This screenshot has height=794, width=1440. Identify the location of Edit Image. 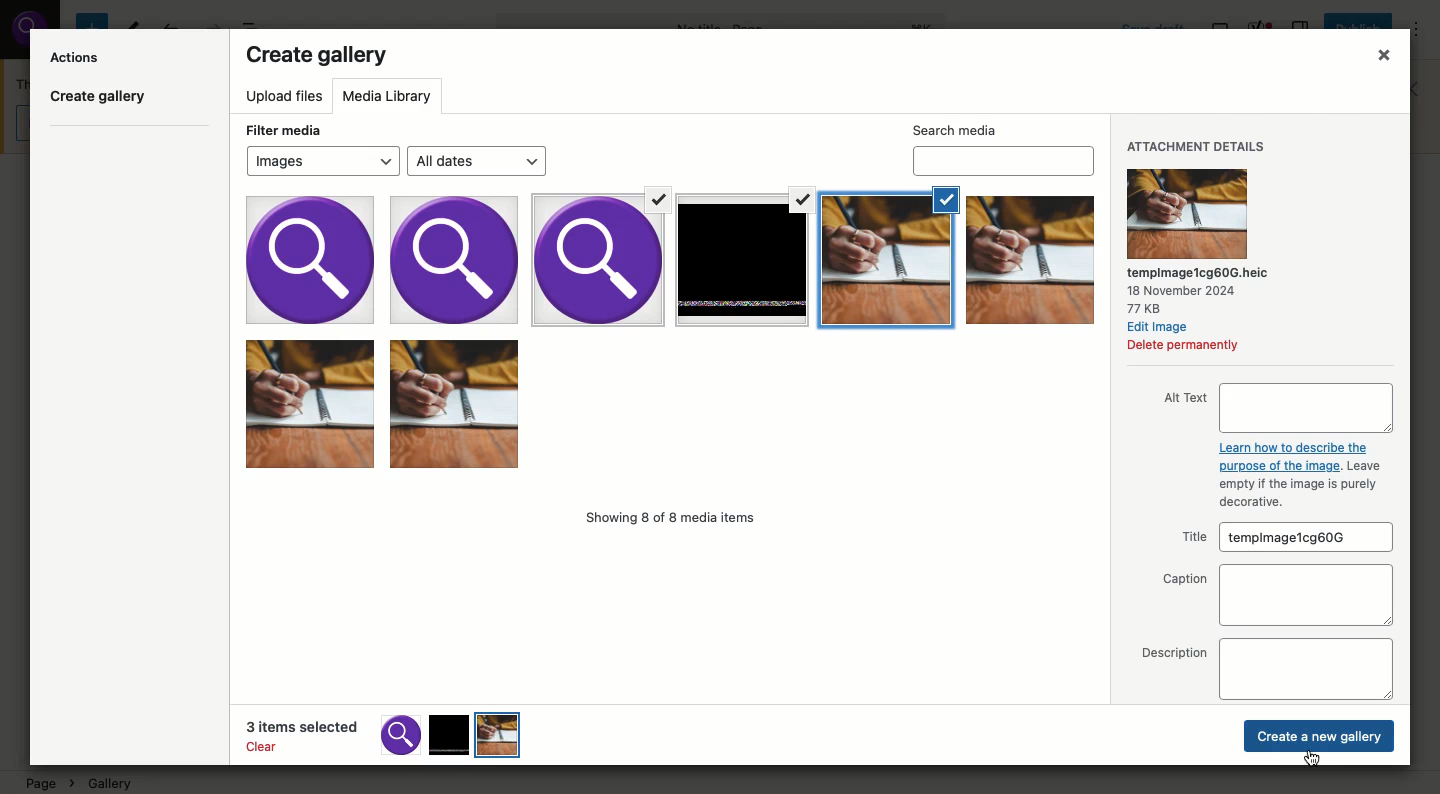
(1174, 327).